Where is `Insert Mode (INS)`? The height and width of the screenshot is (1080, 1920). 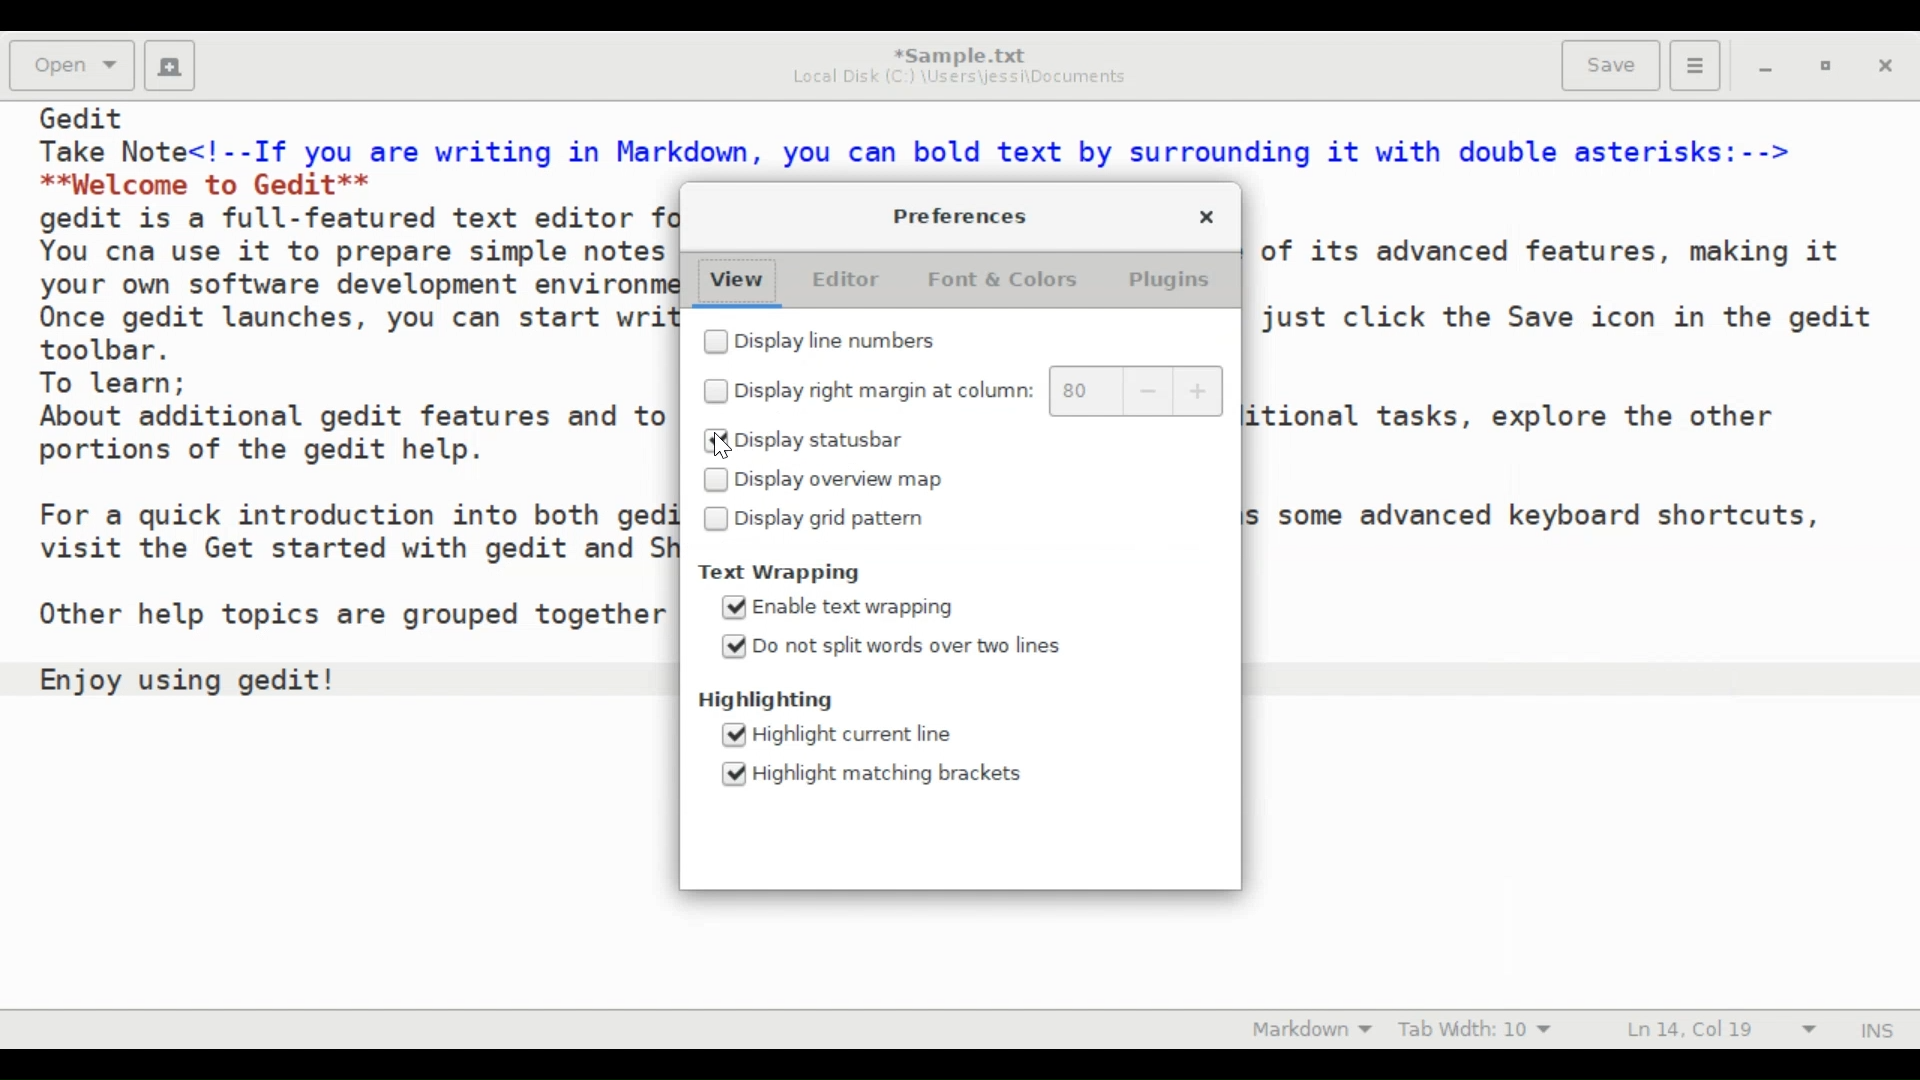 Insert Mode (INS) is located at coordinates (1874, 1029).